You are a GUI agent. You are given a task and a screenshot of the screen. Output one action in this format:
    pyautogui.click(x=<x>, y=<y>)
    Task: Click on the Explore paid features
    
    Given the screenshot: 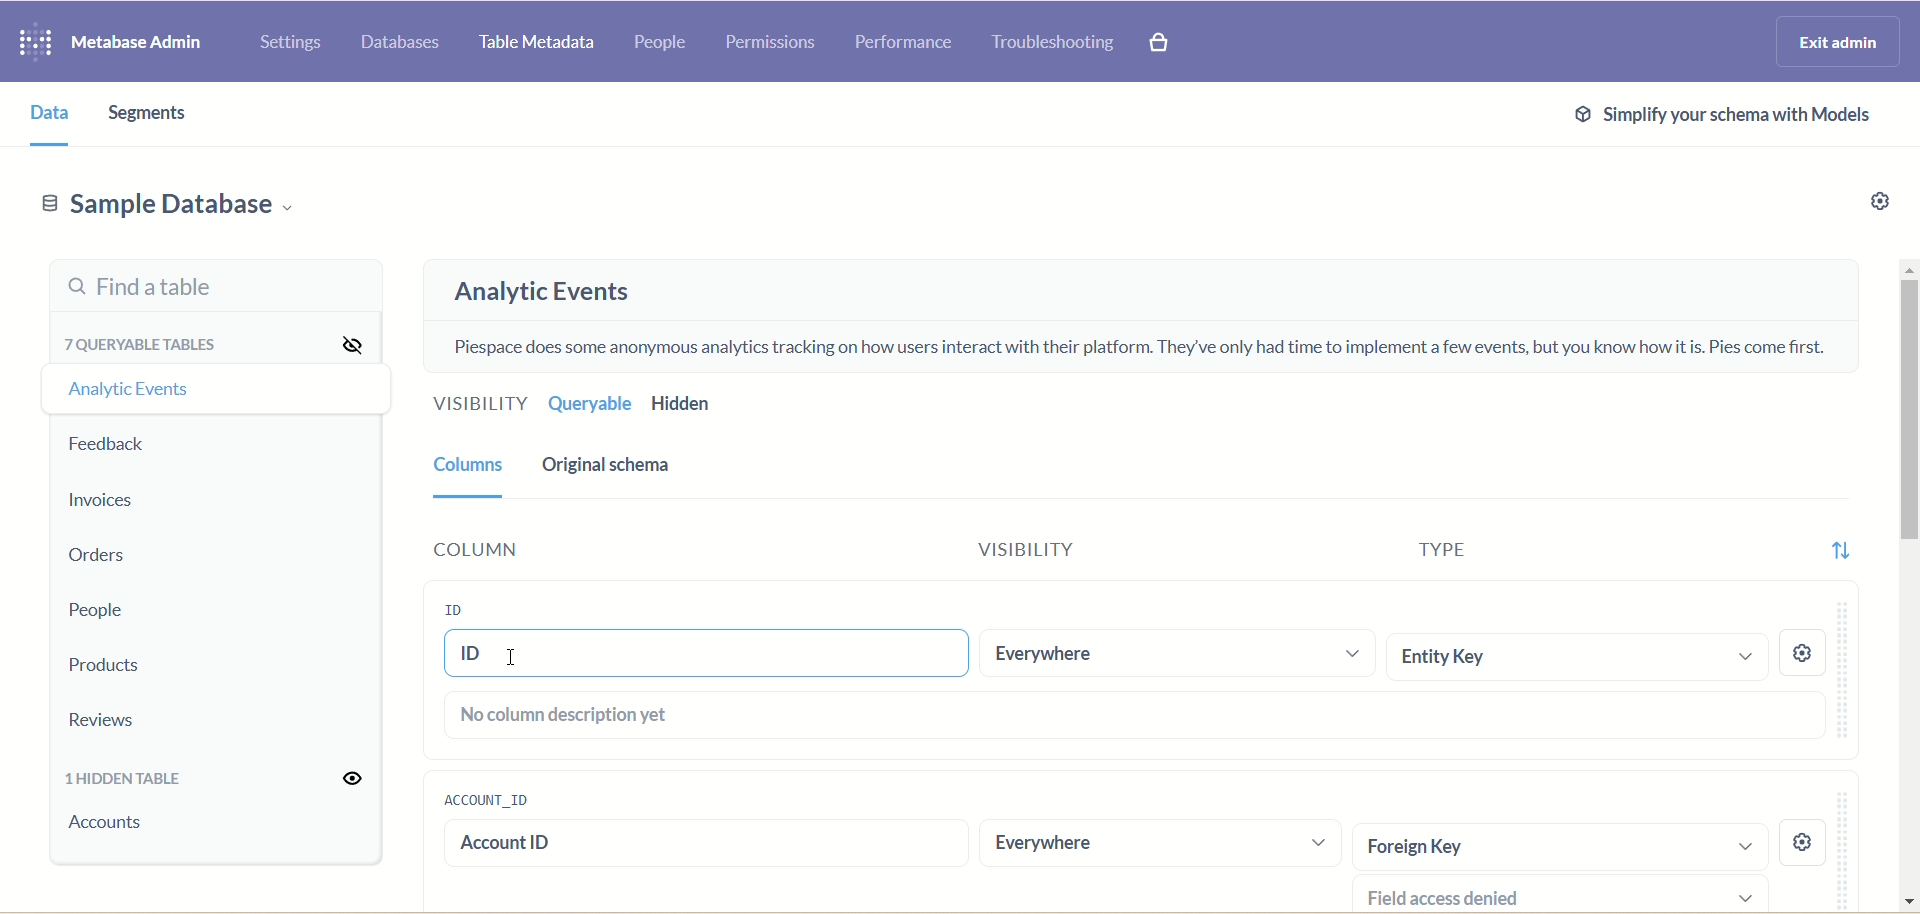 What is the action you would take?
    pyautogui.click(x=1161, y=44)
    